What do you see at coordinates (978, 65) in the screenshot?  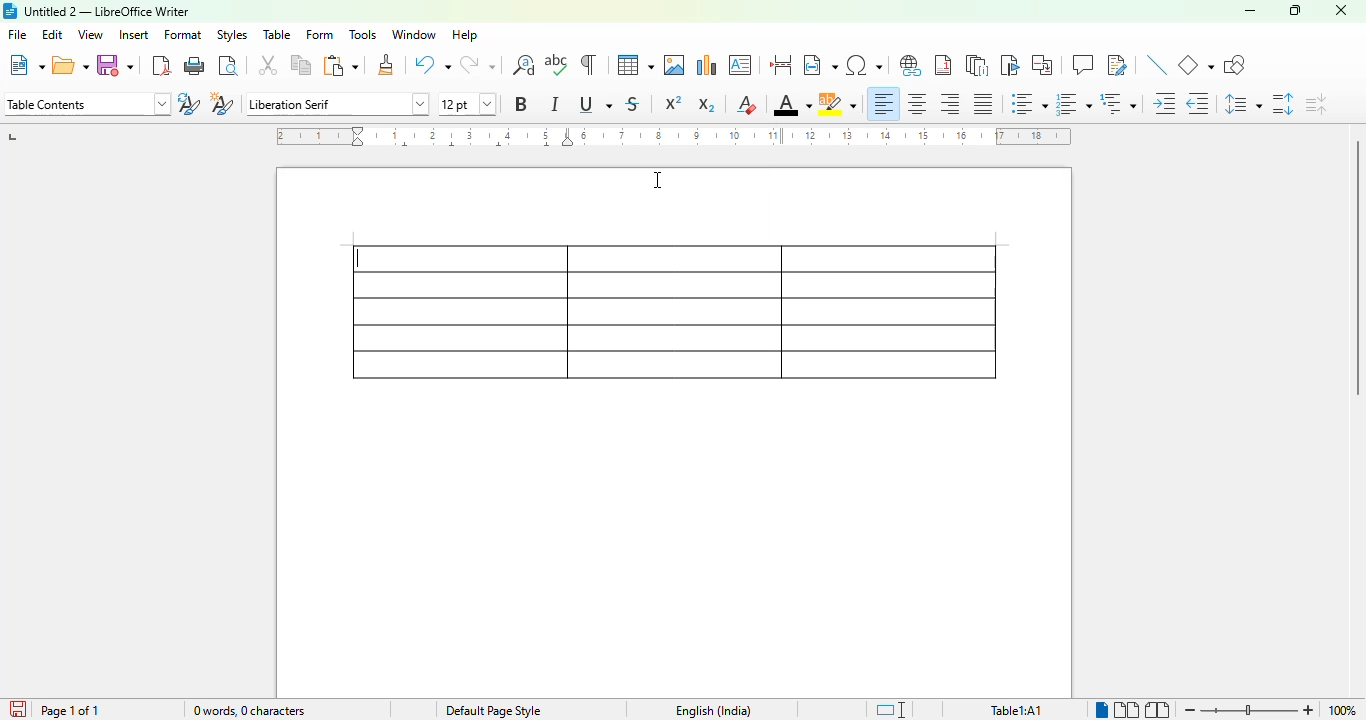 I see `insert endnote` at bounding box center [978, 65].